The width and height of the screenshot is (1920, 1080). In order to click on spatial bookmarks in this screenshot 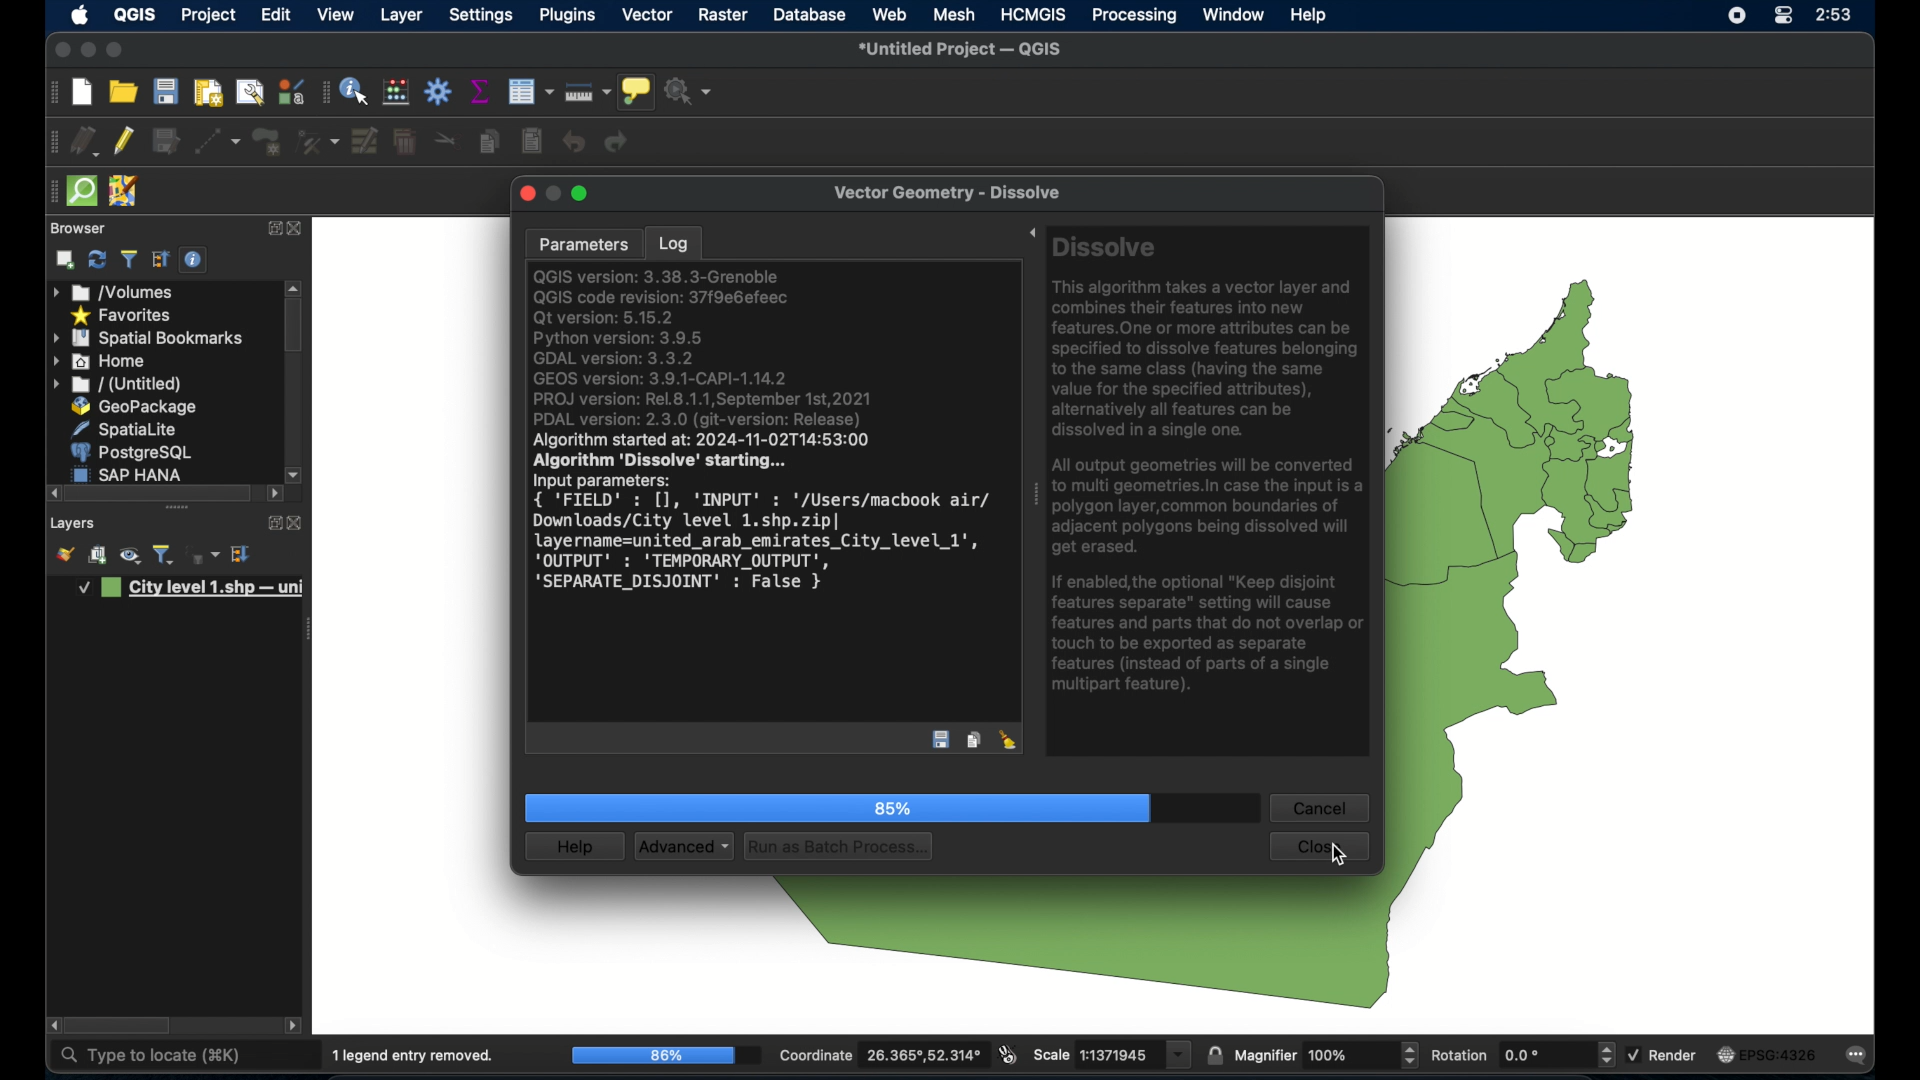, I will do `click(146, 339)`.